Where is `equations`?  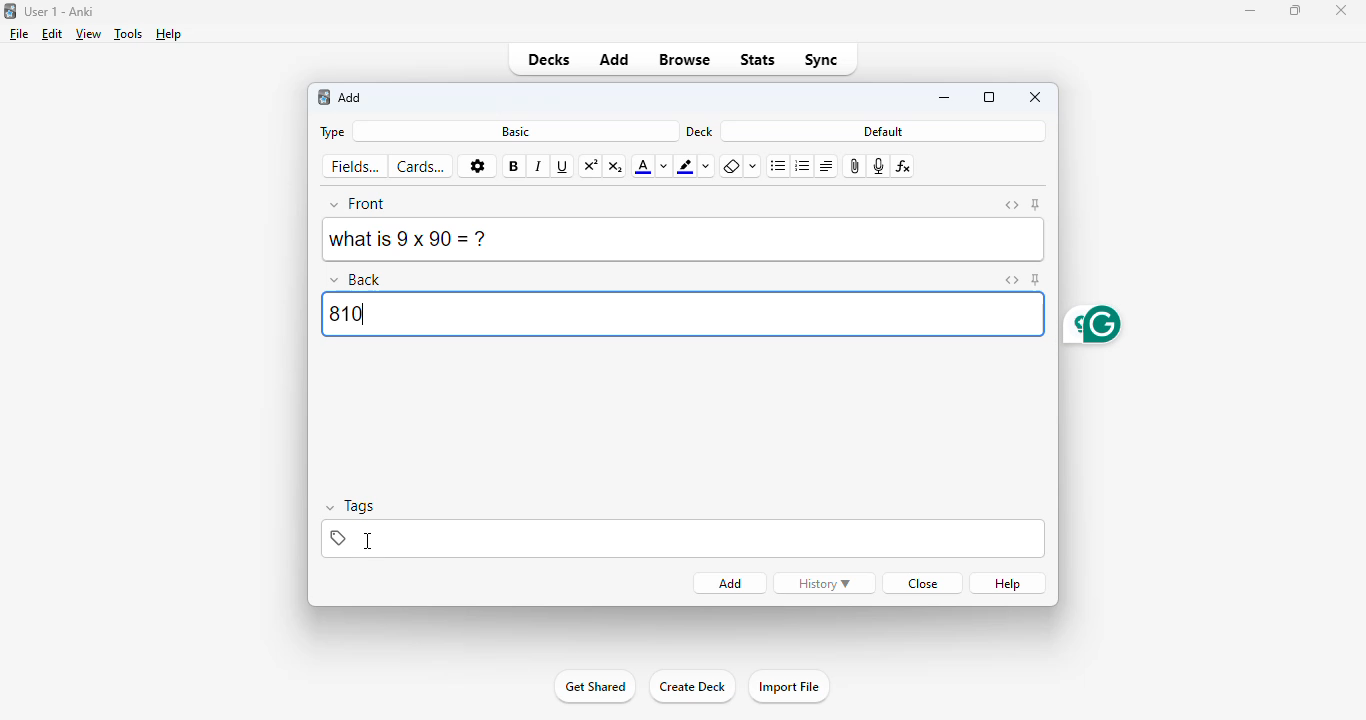 equations is located at coordinates (905, 166).